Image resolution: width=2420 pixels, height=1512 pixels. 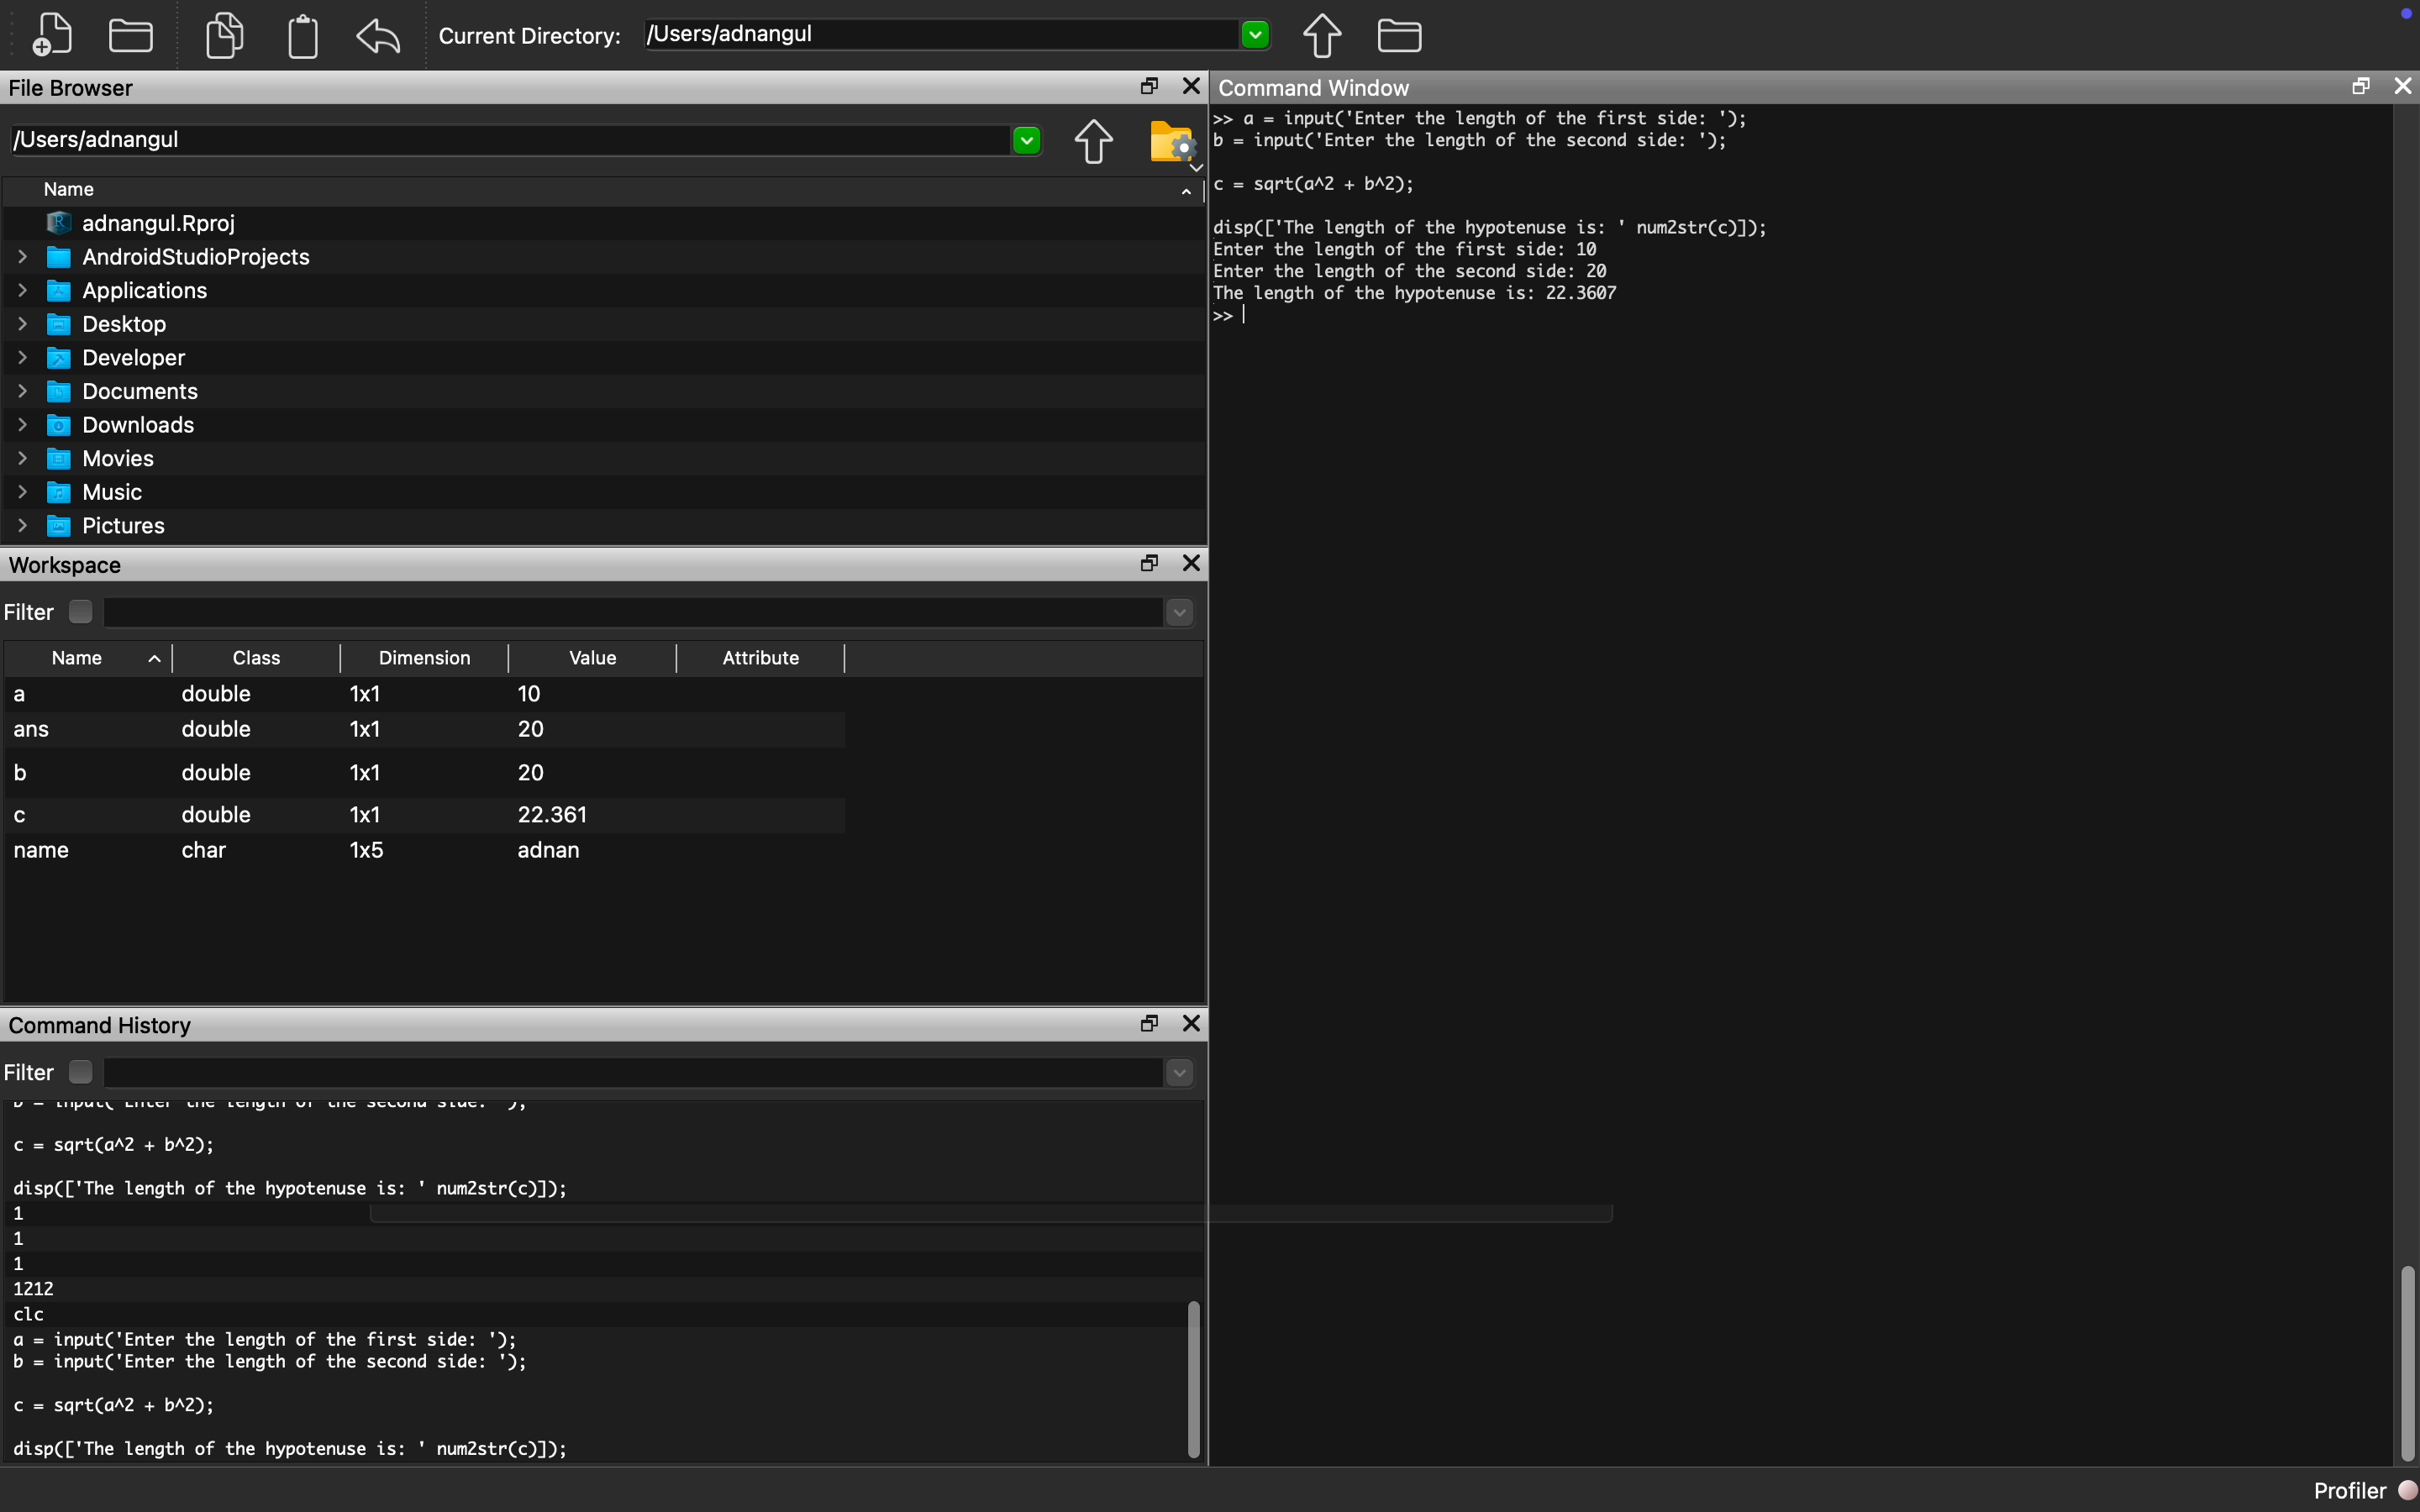 I want to click on  Downloads, so click(x=116, y=423).